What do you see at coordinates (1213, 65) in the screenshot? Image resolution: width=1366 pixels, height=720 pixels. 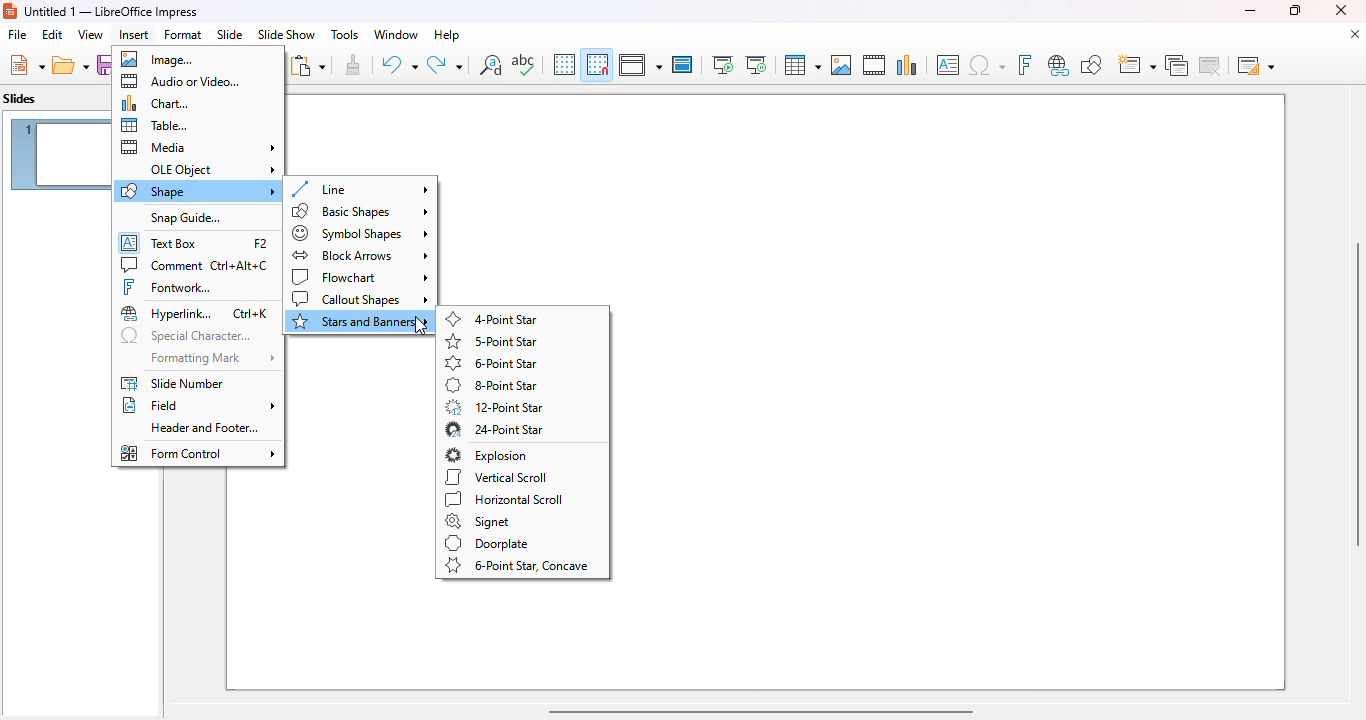 I see `delete slide` at bounding box center [1213, 65].